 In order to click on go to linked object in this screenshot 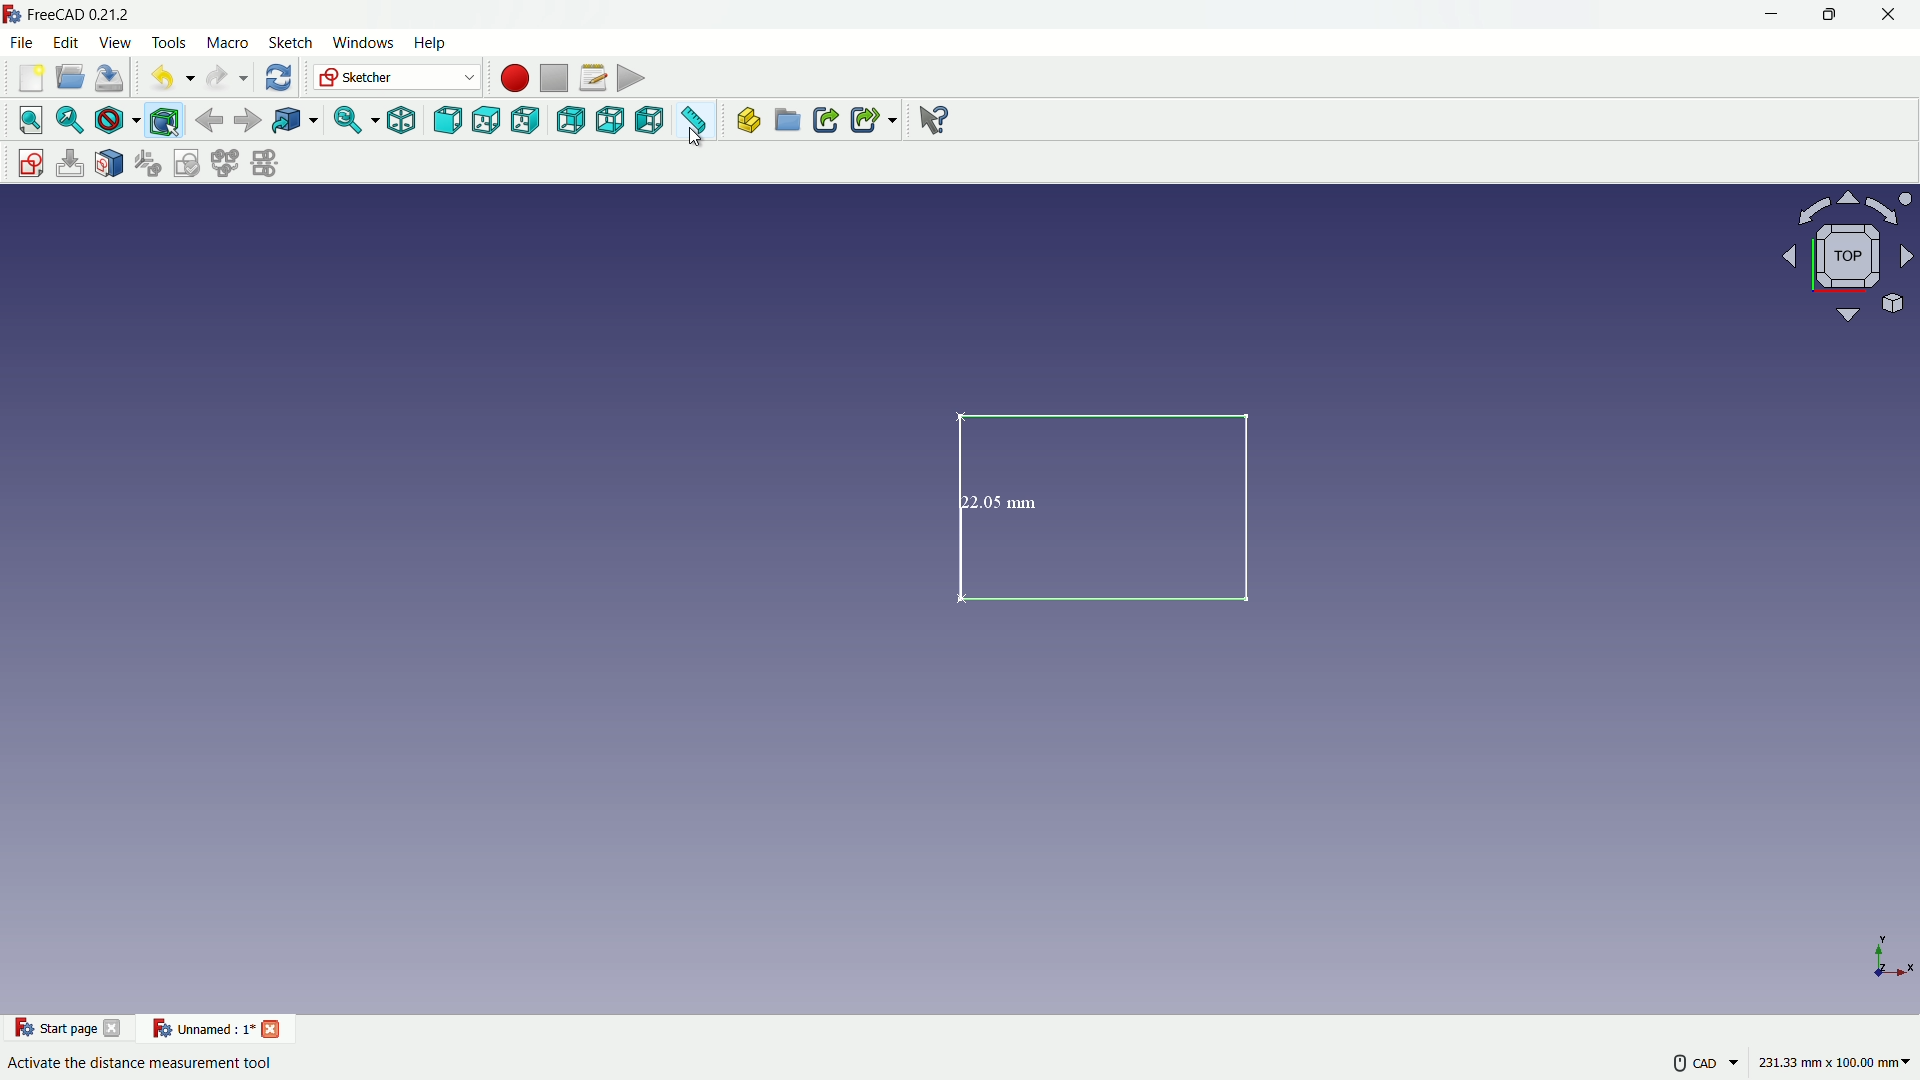, I will do `click(294, 122)`.